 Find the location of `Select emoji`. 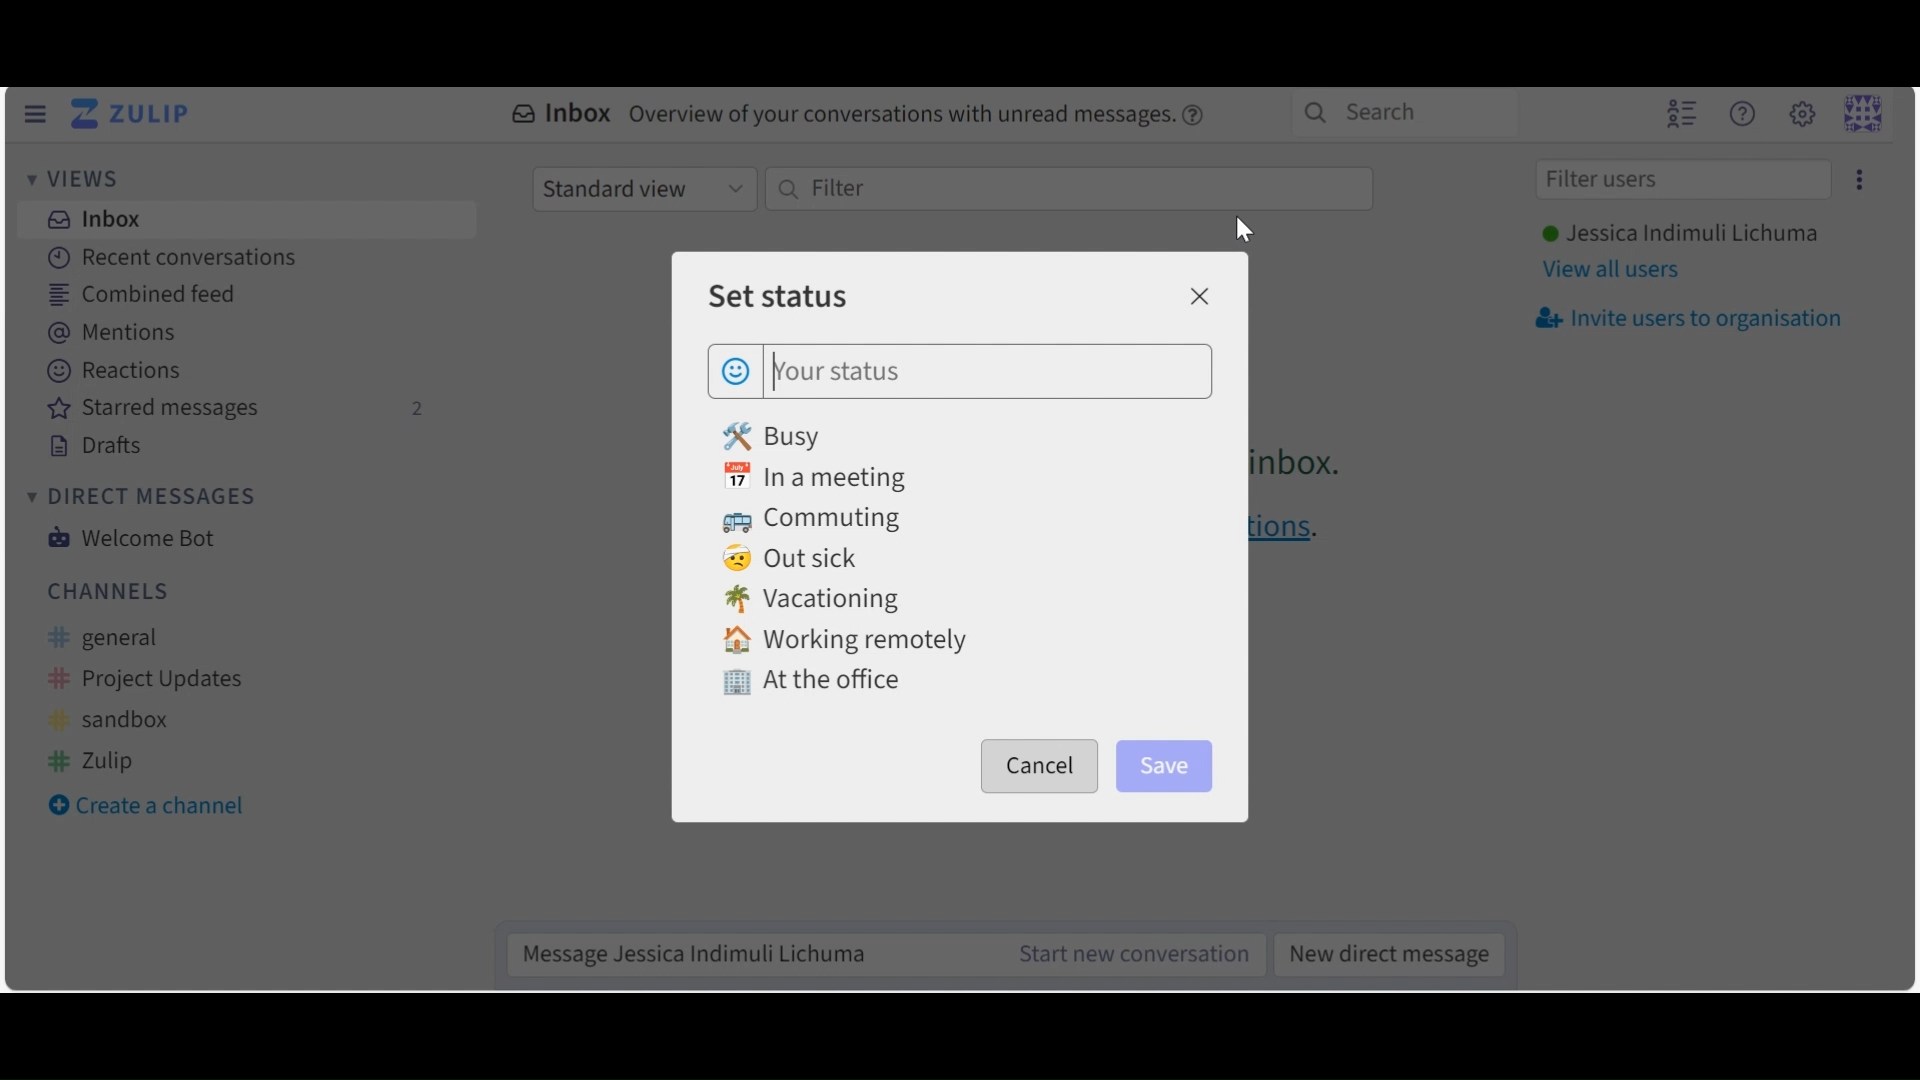

Select emoji is located at coordinates (736, 368).